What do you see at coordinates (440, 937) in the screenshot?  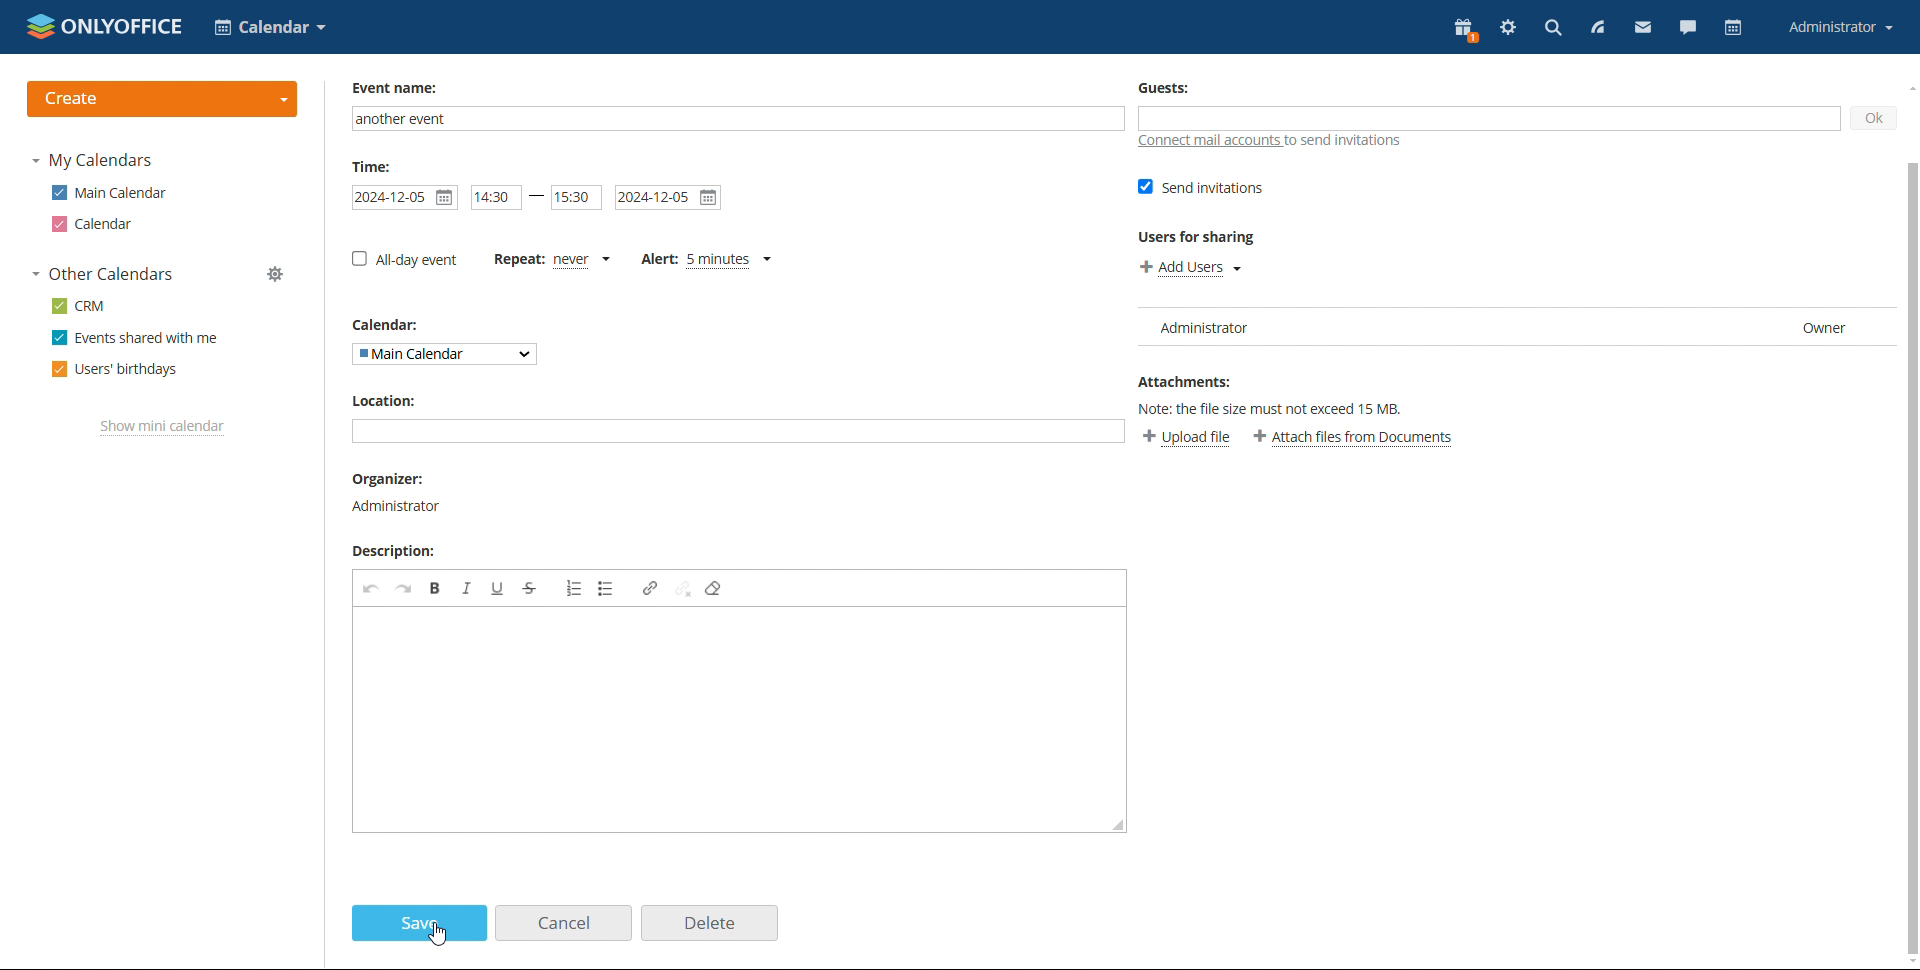 I see `cursor` at bounding box center [440, 937].